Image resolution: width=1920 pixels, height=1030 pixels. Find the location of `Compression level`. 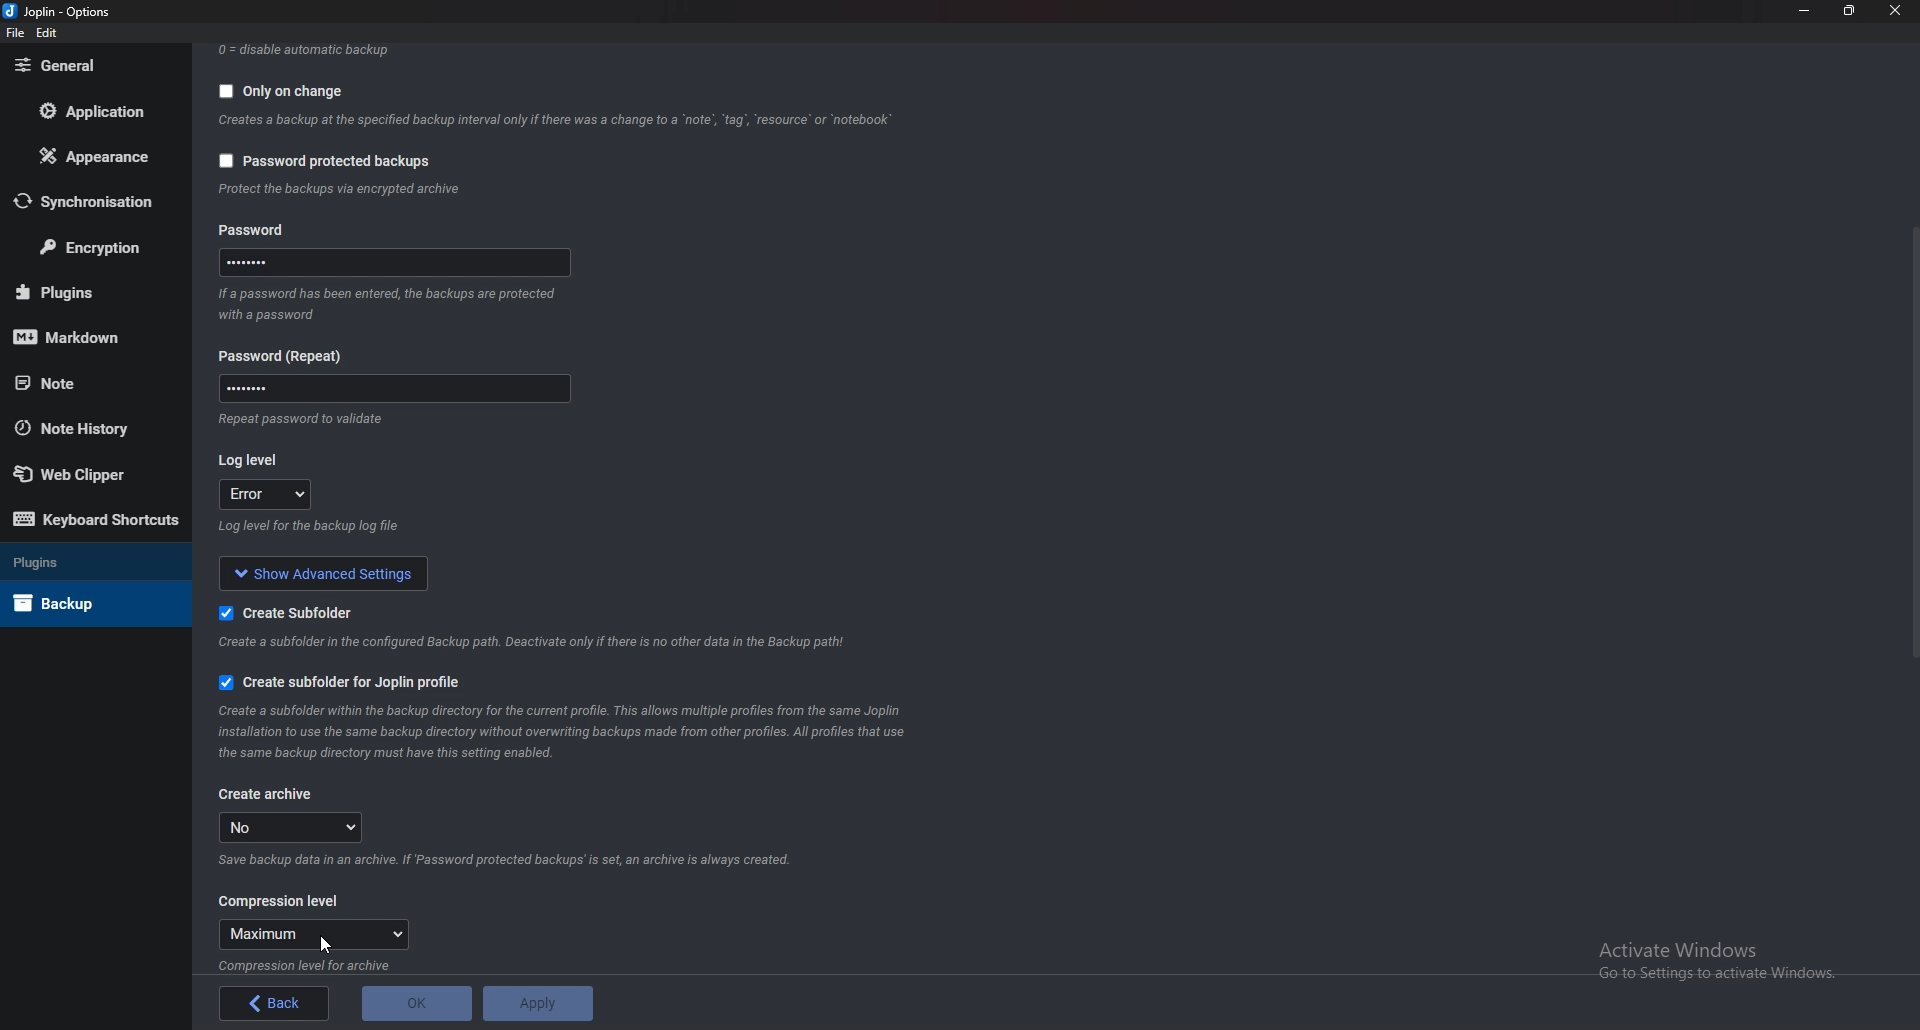

Compression level is located at coordinates (281, 901).